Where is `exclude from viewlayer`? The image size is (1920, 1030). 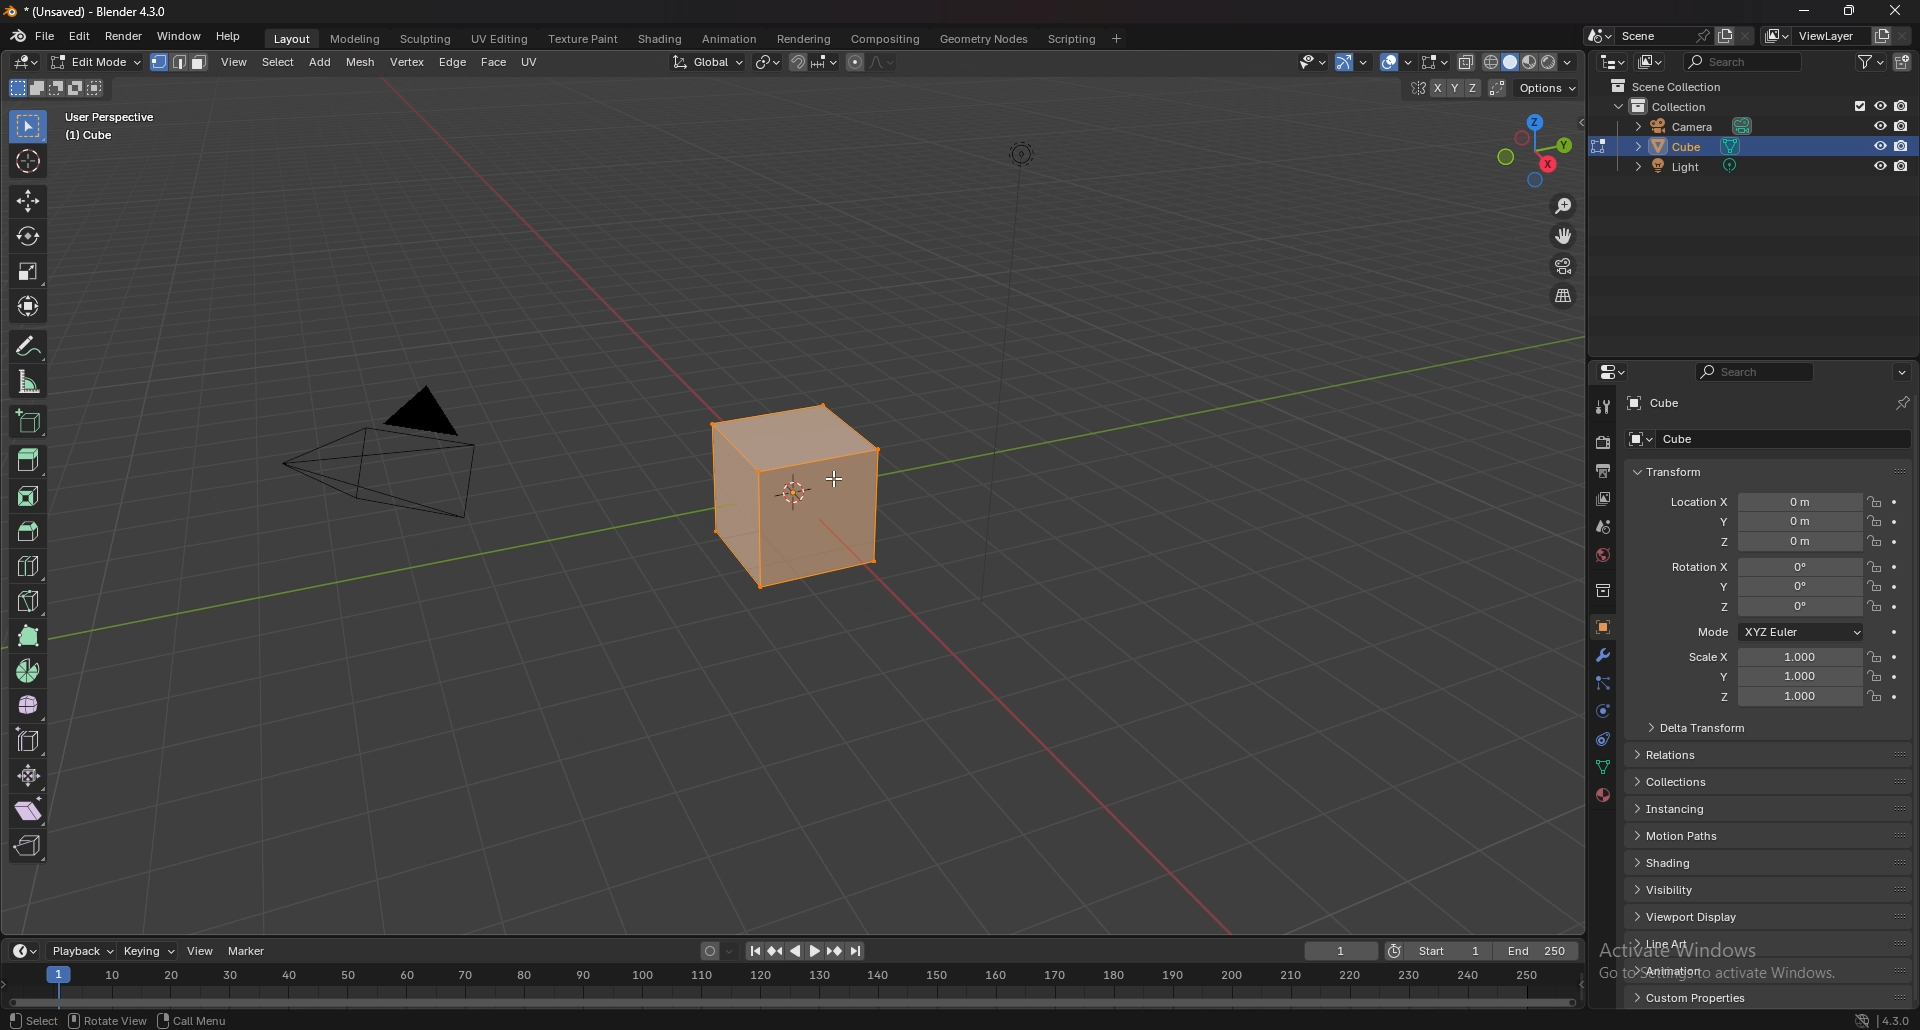 exclude from viewlayer is located at coordinates (1855, 107).